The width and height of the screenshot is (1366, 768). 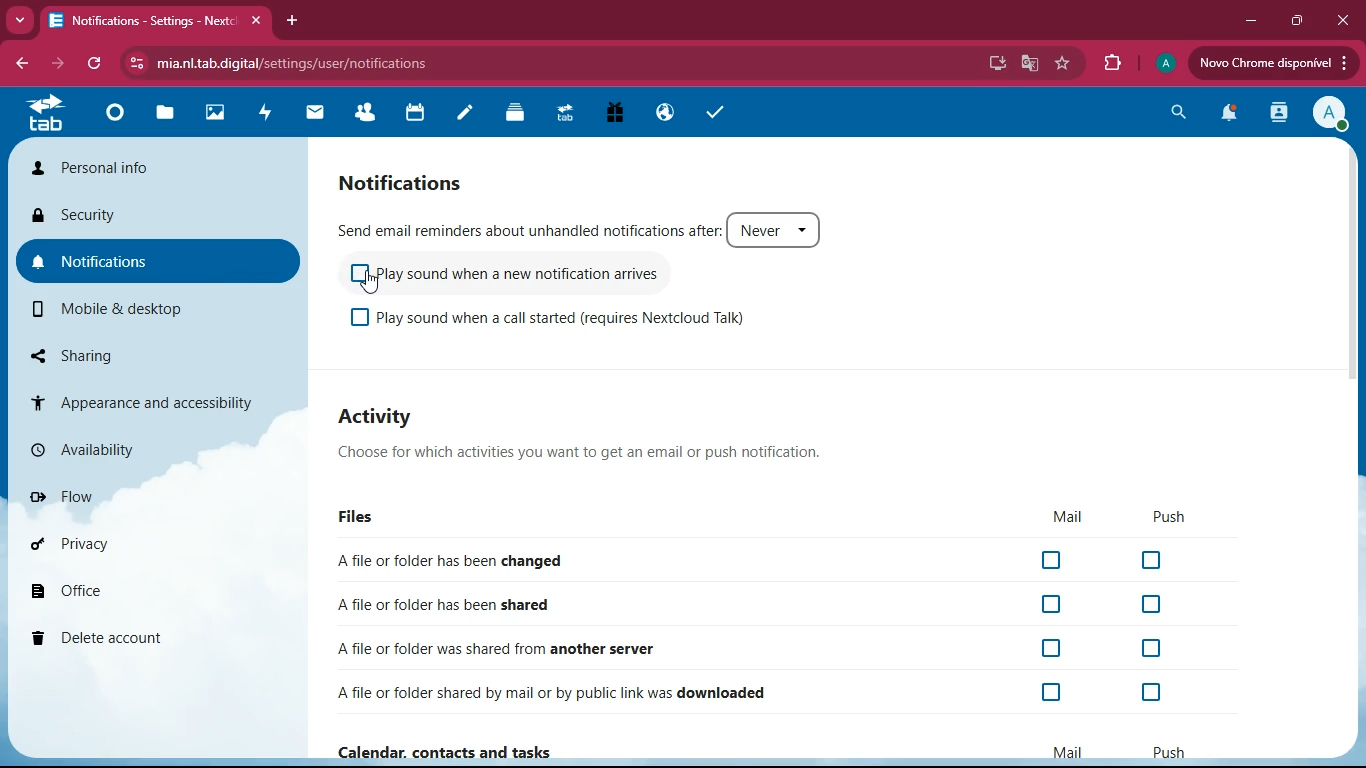 I want to click on appearance, so click(x=152, y=398).